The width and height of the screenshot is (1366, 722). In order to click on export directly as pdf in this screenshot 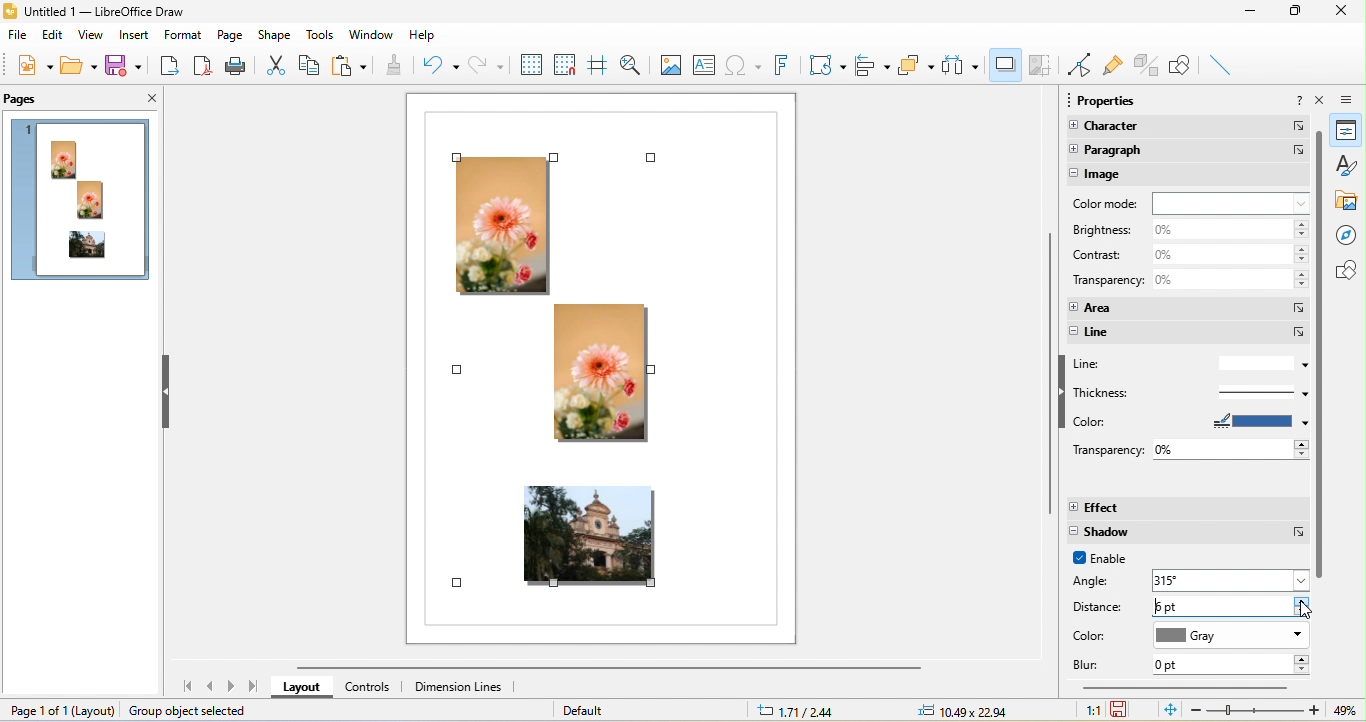, I will do `click(204, 68)`.